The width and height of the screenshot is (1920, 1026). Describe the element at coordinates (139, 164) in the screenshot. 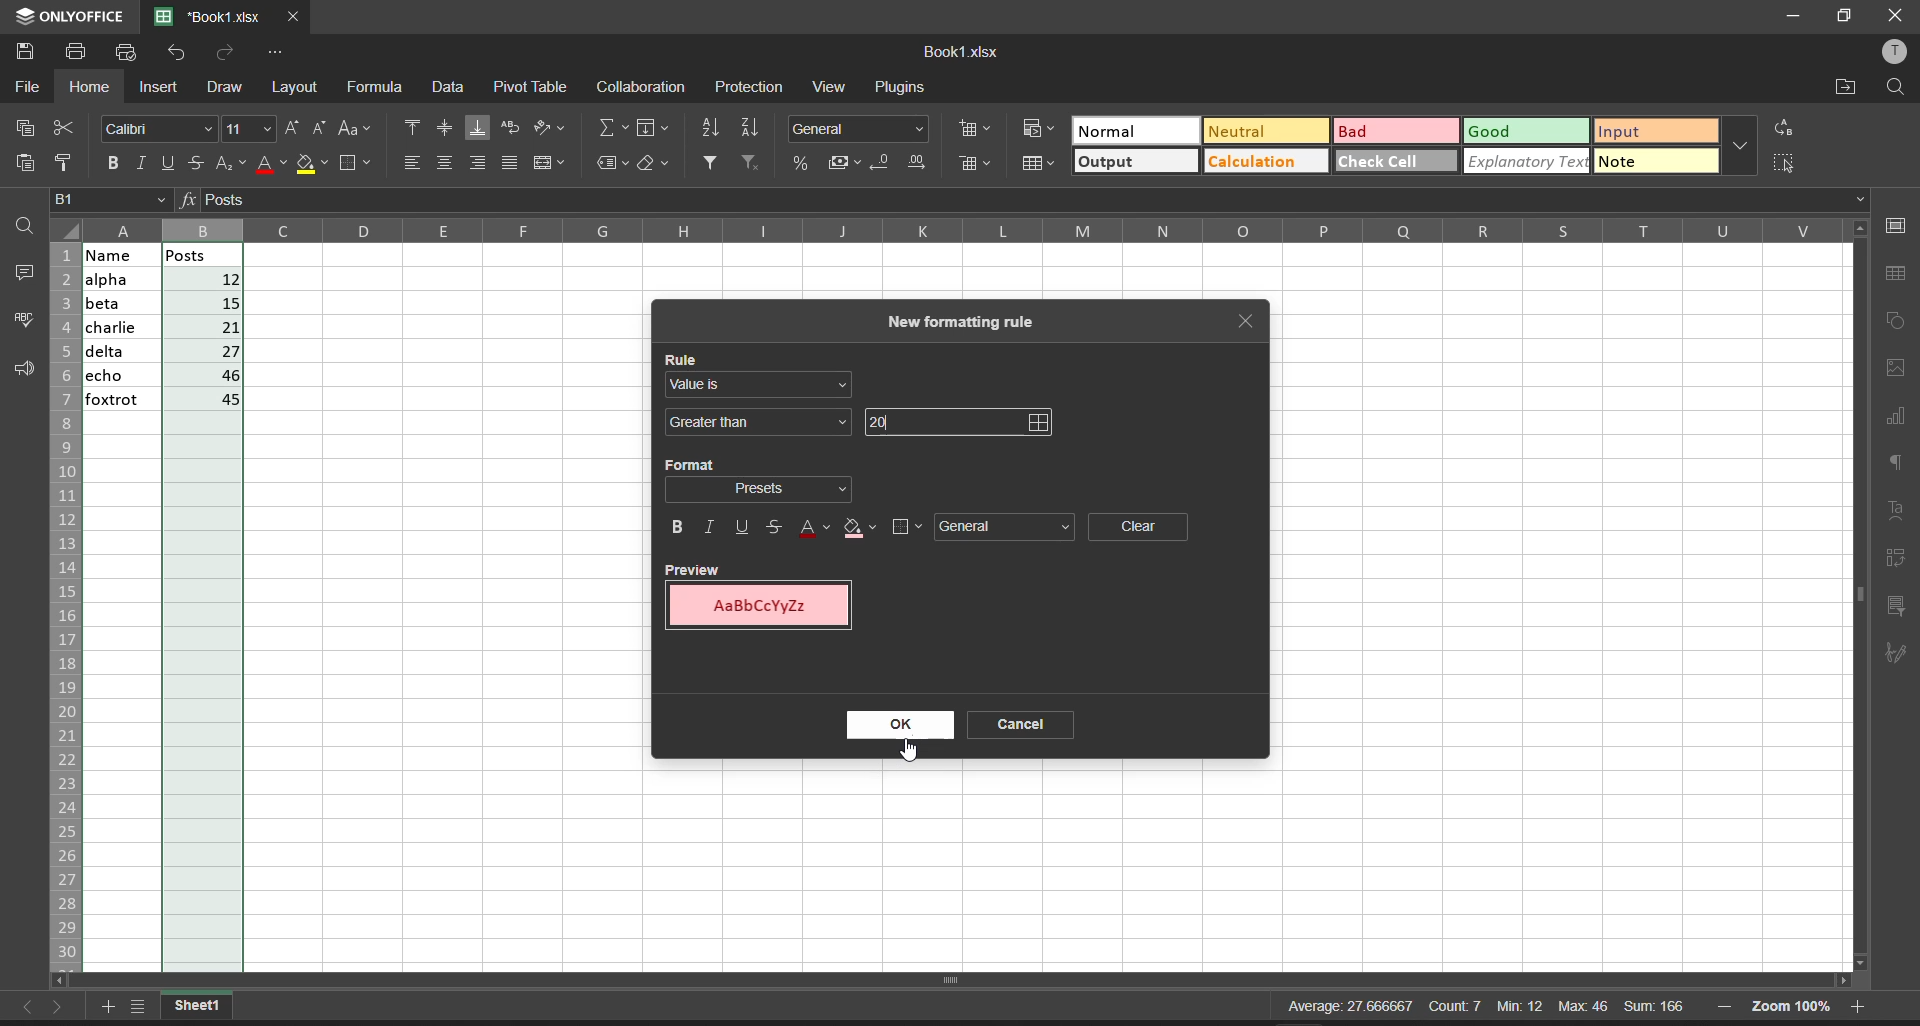

I see `italic` at that location.